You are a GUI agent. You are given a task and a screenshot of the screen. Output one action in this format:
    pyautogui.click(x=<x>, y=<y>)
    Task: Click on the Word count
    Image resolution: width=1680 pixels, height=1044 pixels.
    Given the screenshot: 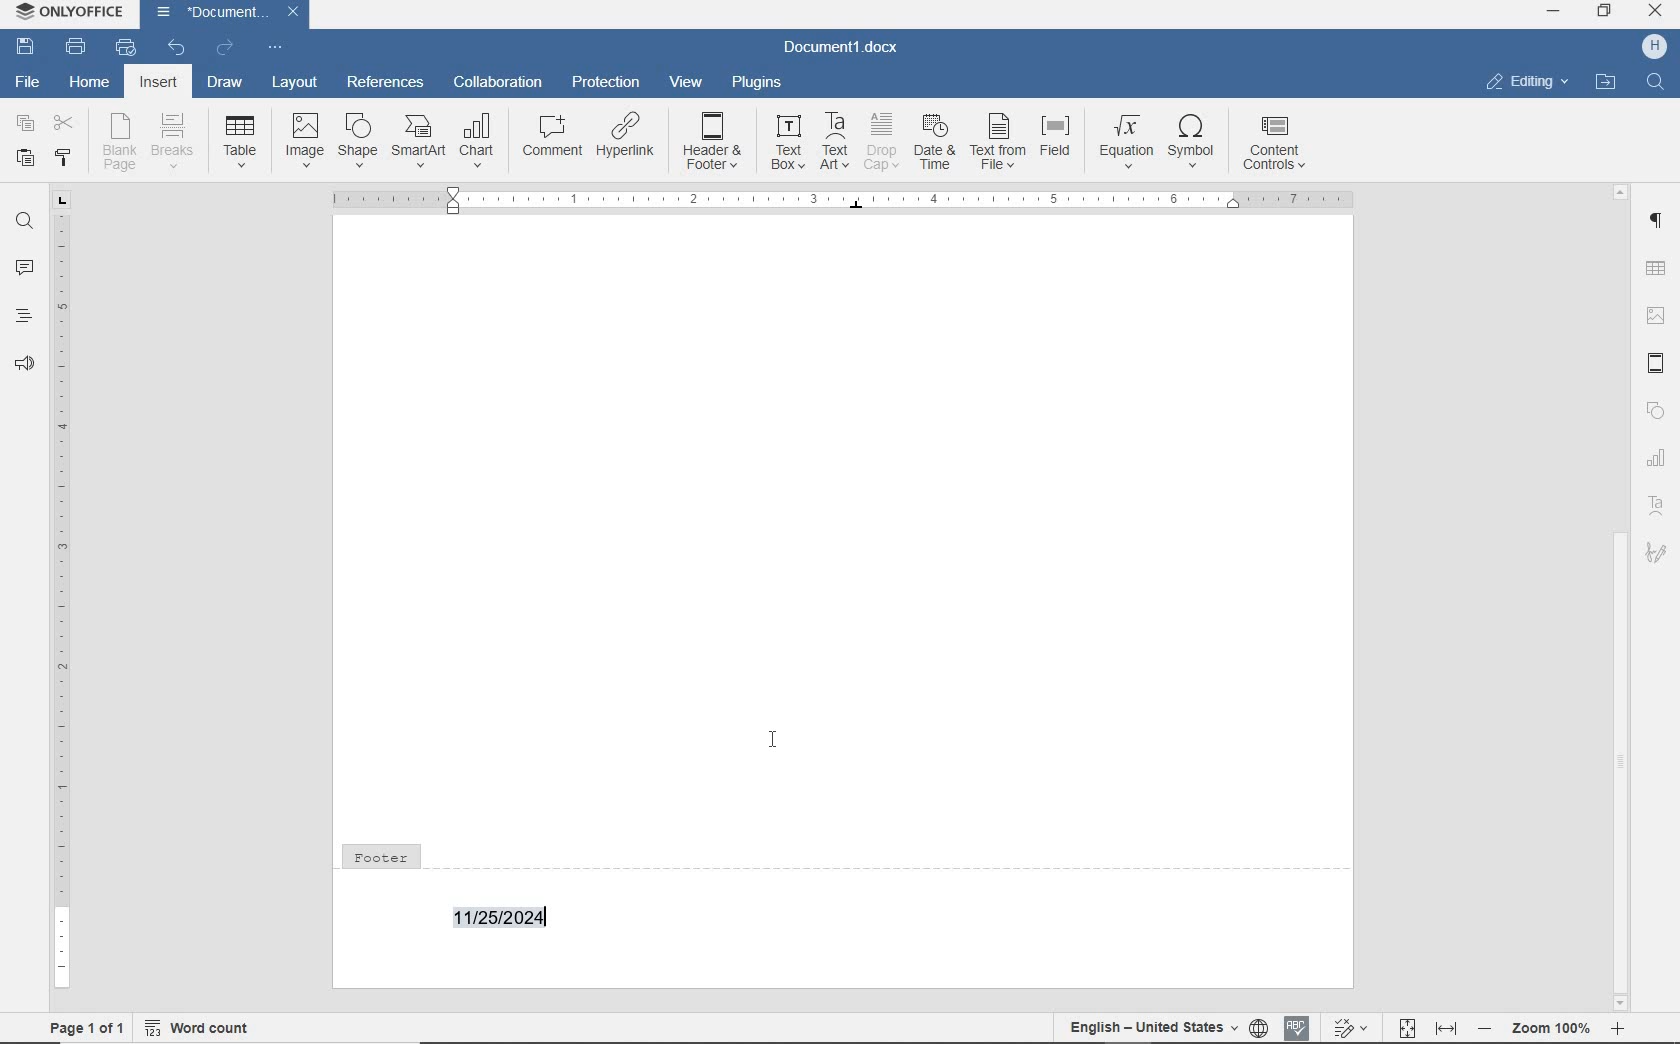 What is the action you would take?
    pyautogui.click(x=200, y=1029)
    